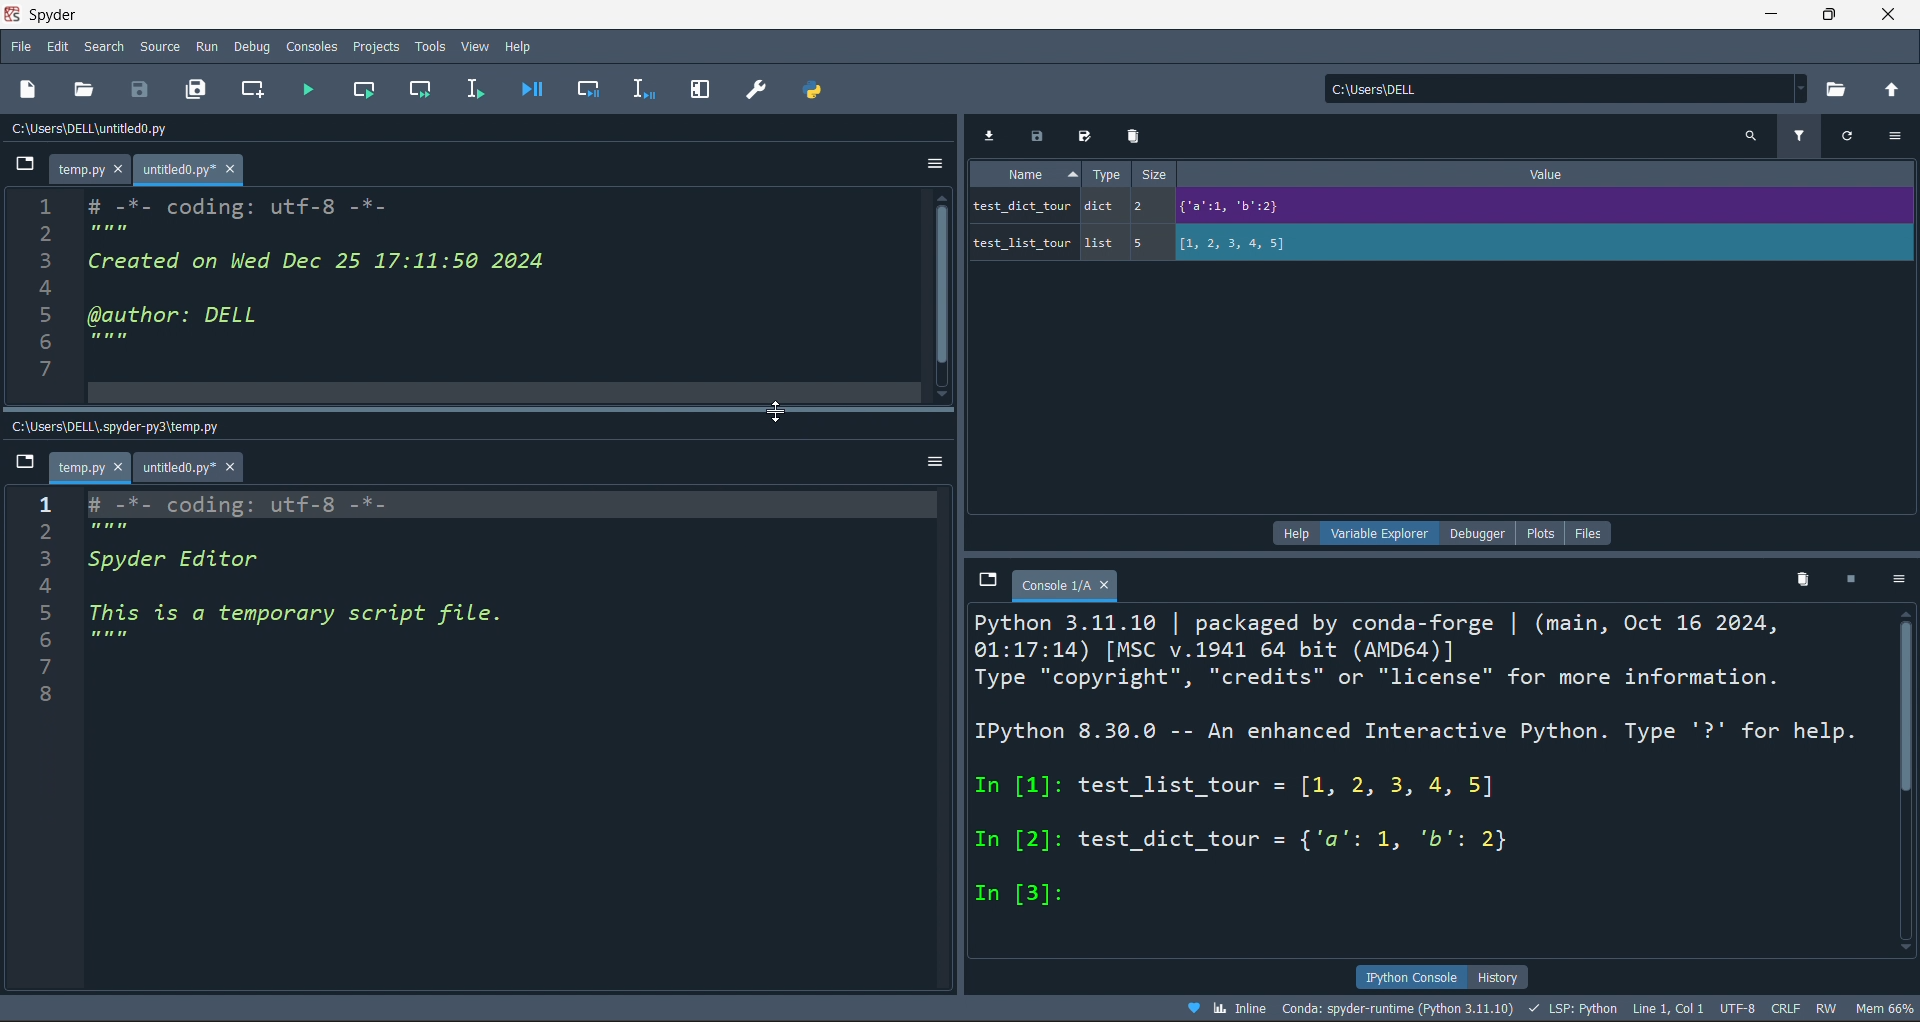 The image size is (1920, 1022). Describe the element at coordinates (1407, 175) in the screenshot. I see `a | Name a Type Size Value` at that location.